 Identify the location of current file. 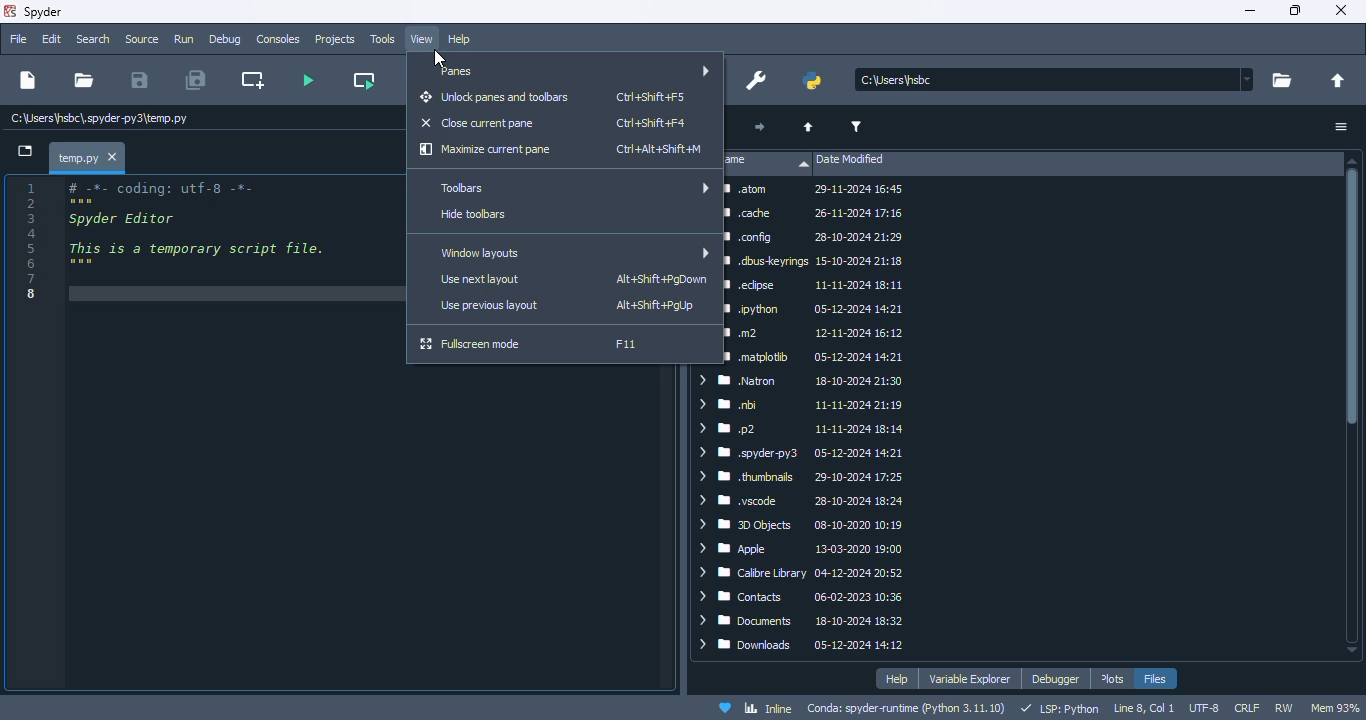
(1056, 80).